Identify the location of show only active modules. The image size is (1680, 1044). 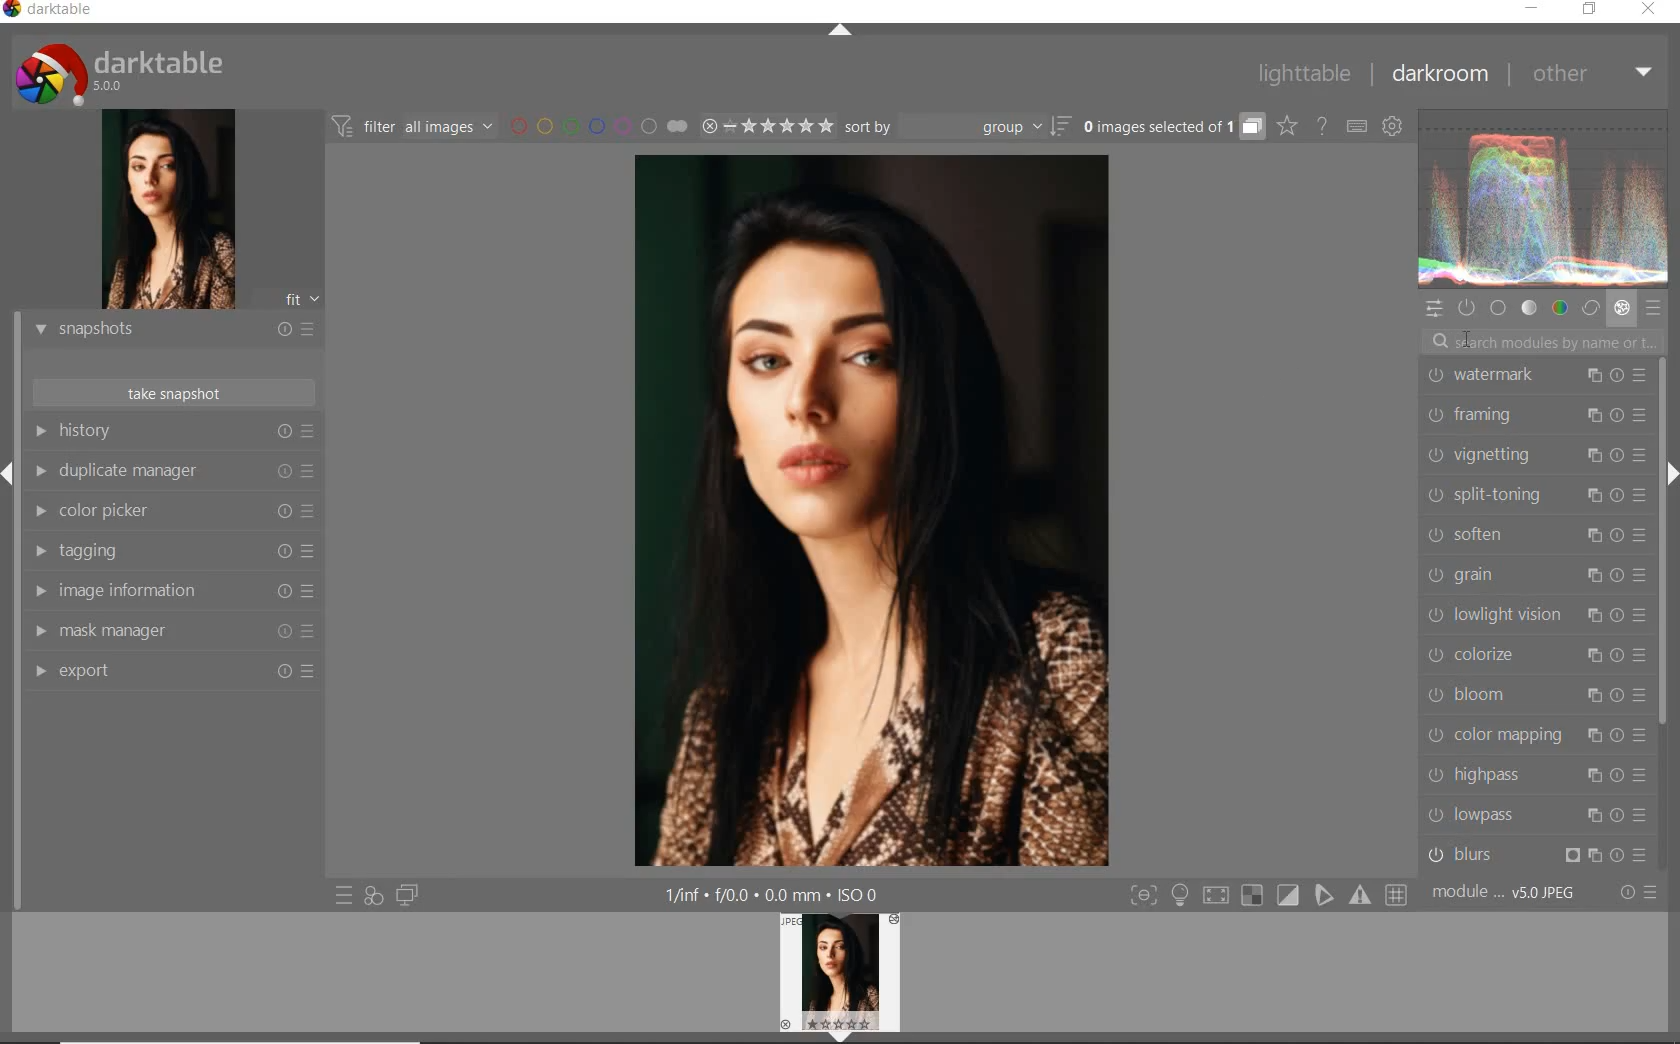
(1467, 308).